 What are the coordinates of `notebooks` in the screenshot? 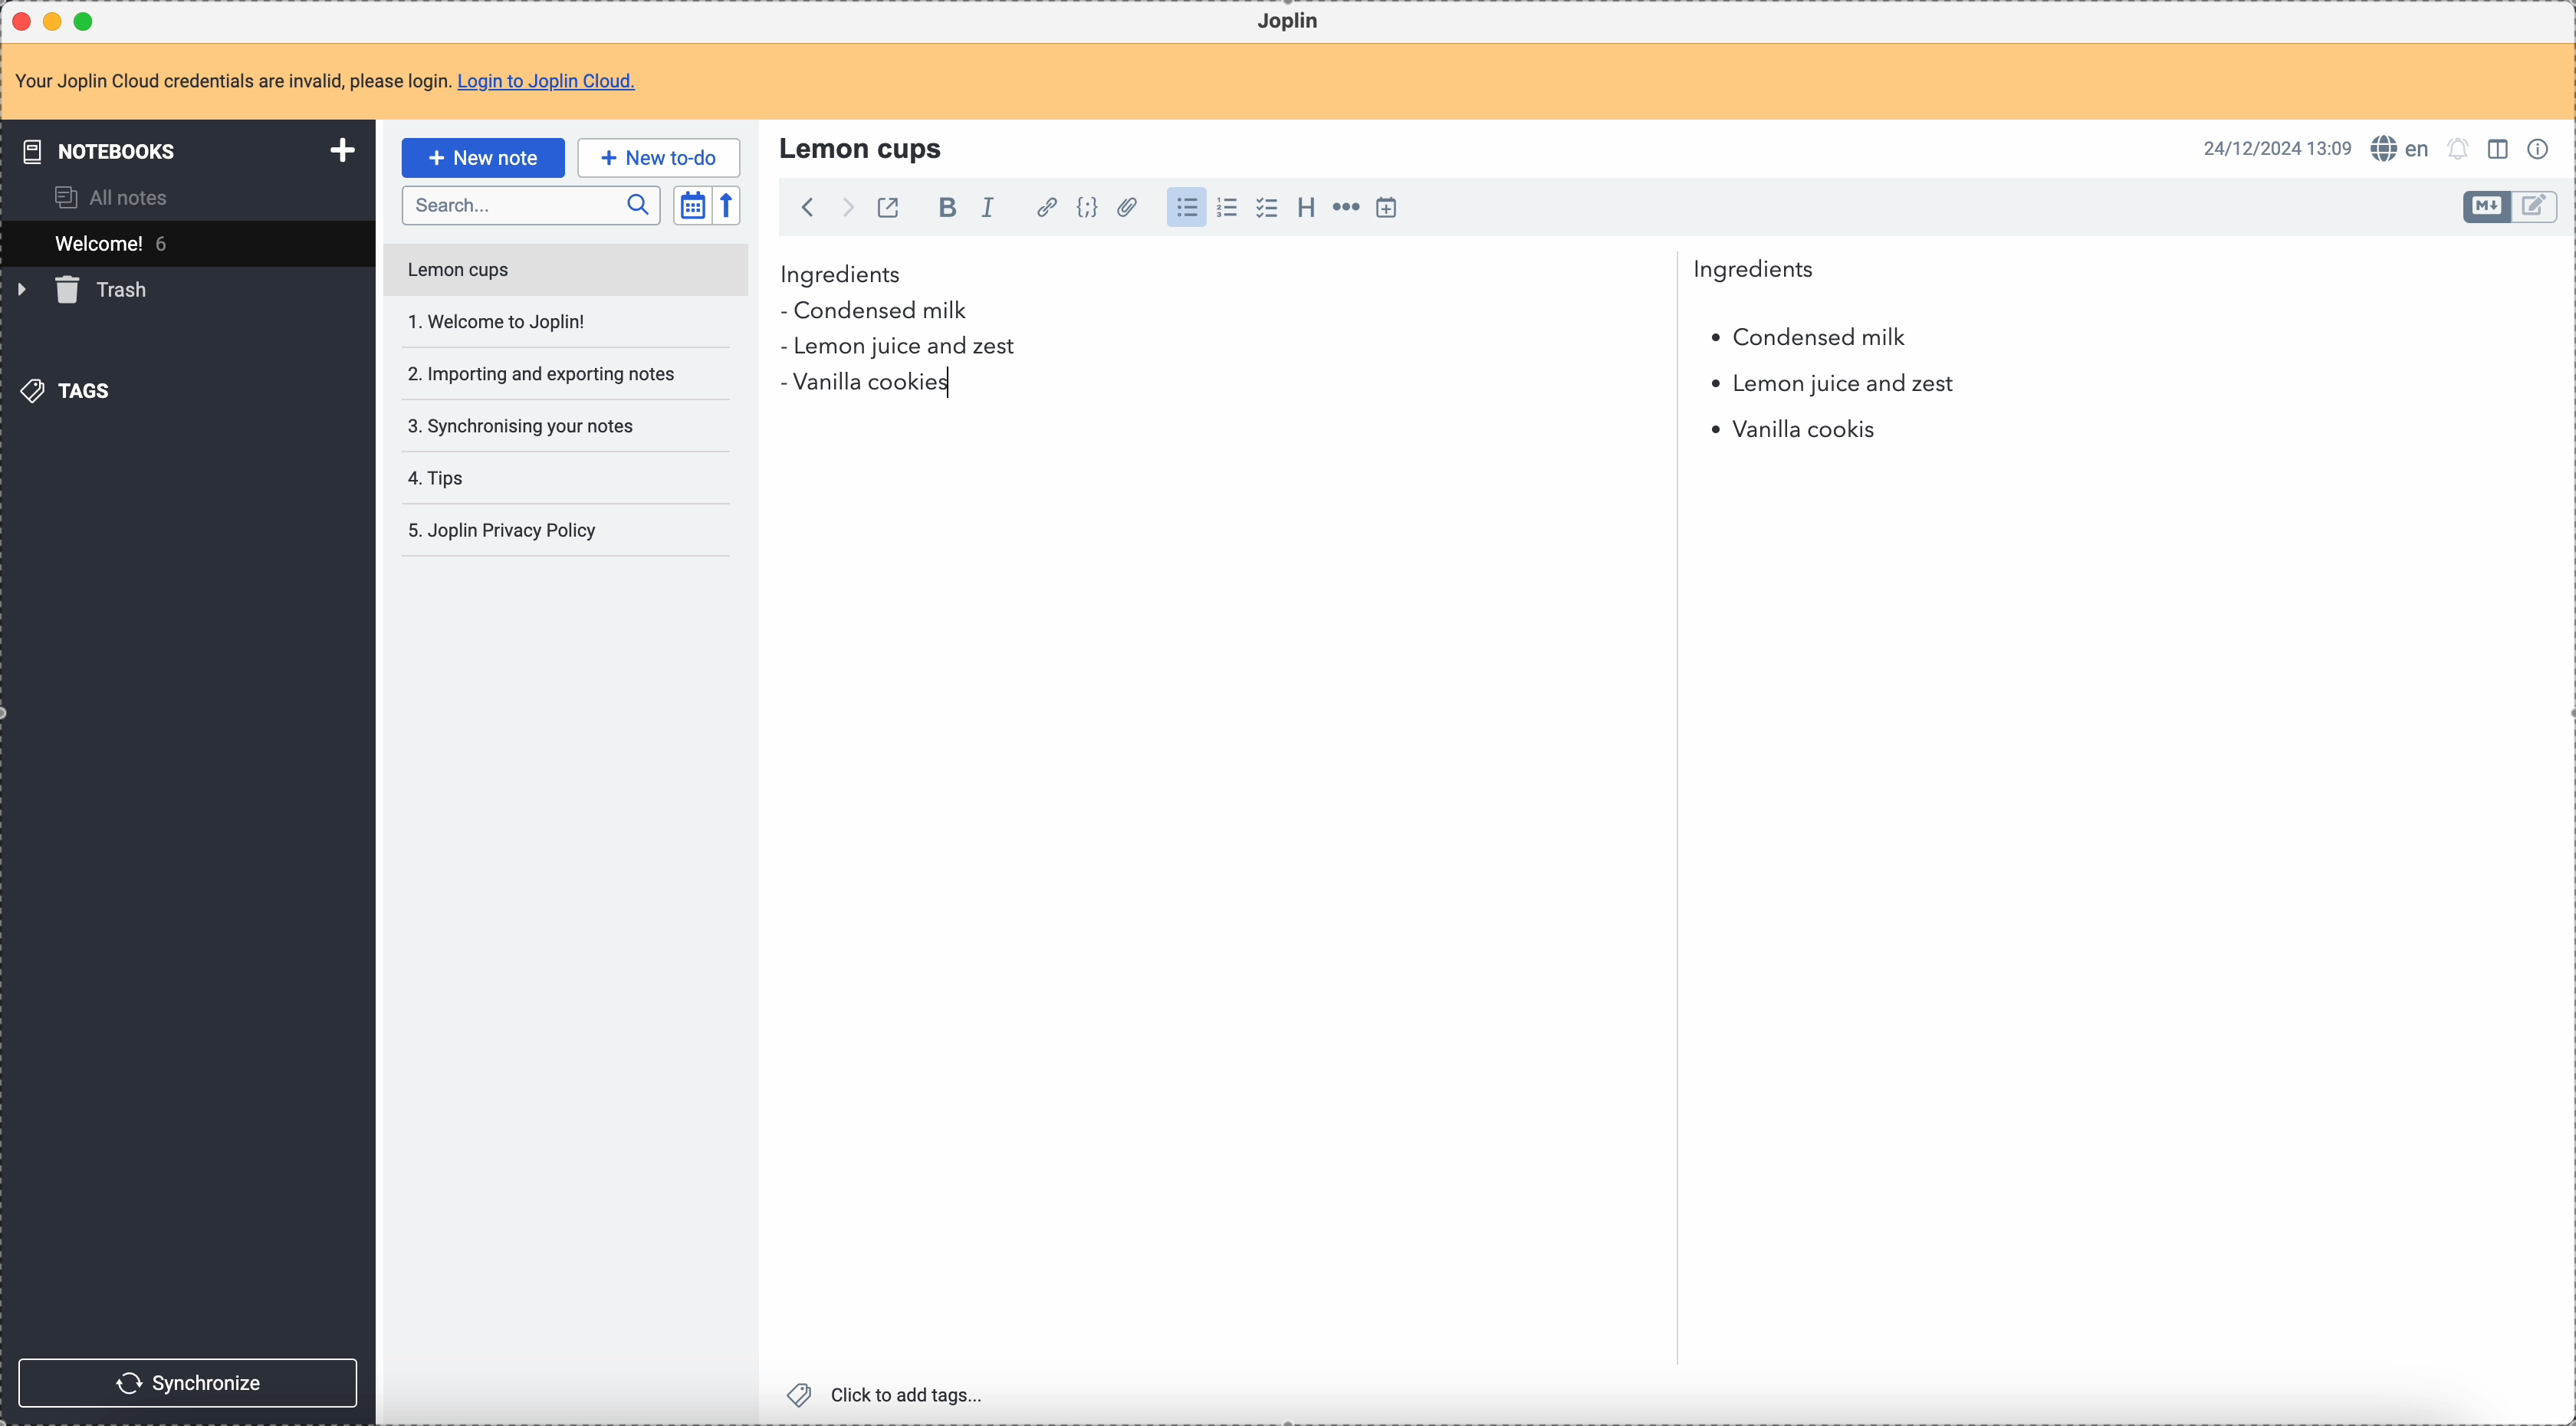 It's located at (192, 150).